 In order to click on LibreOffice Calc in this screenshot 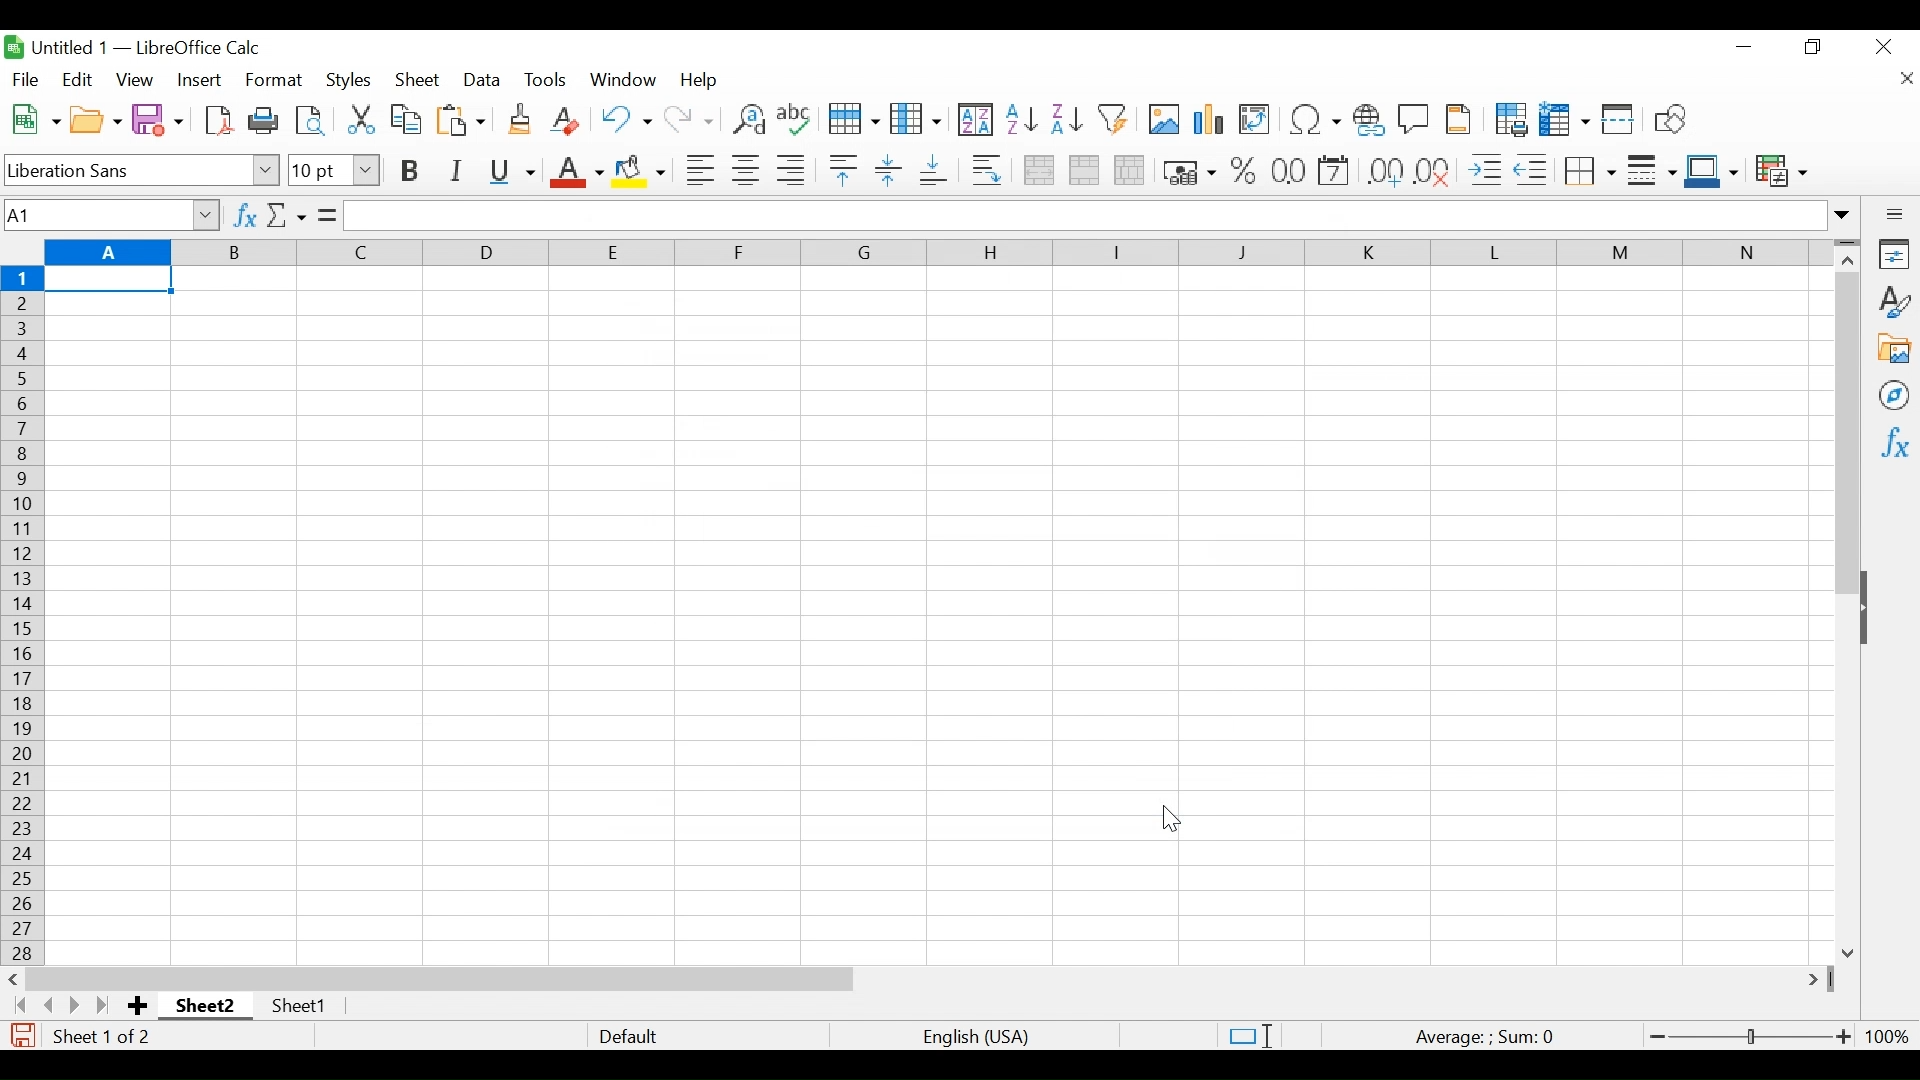, I will do `click(196, 49)`.